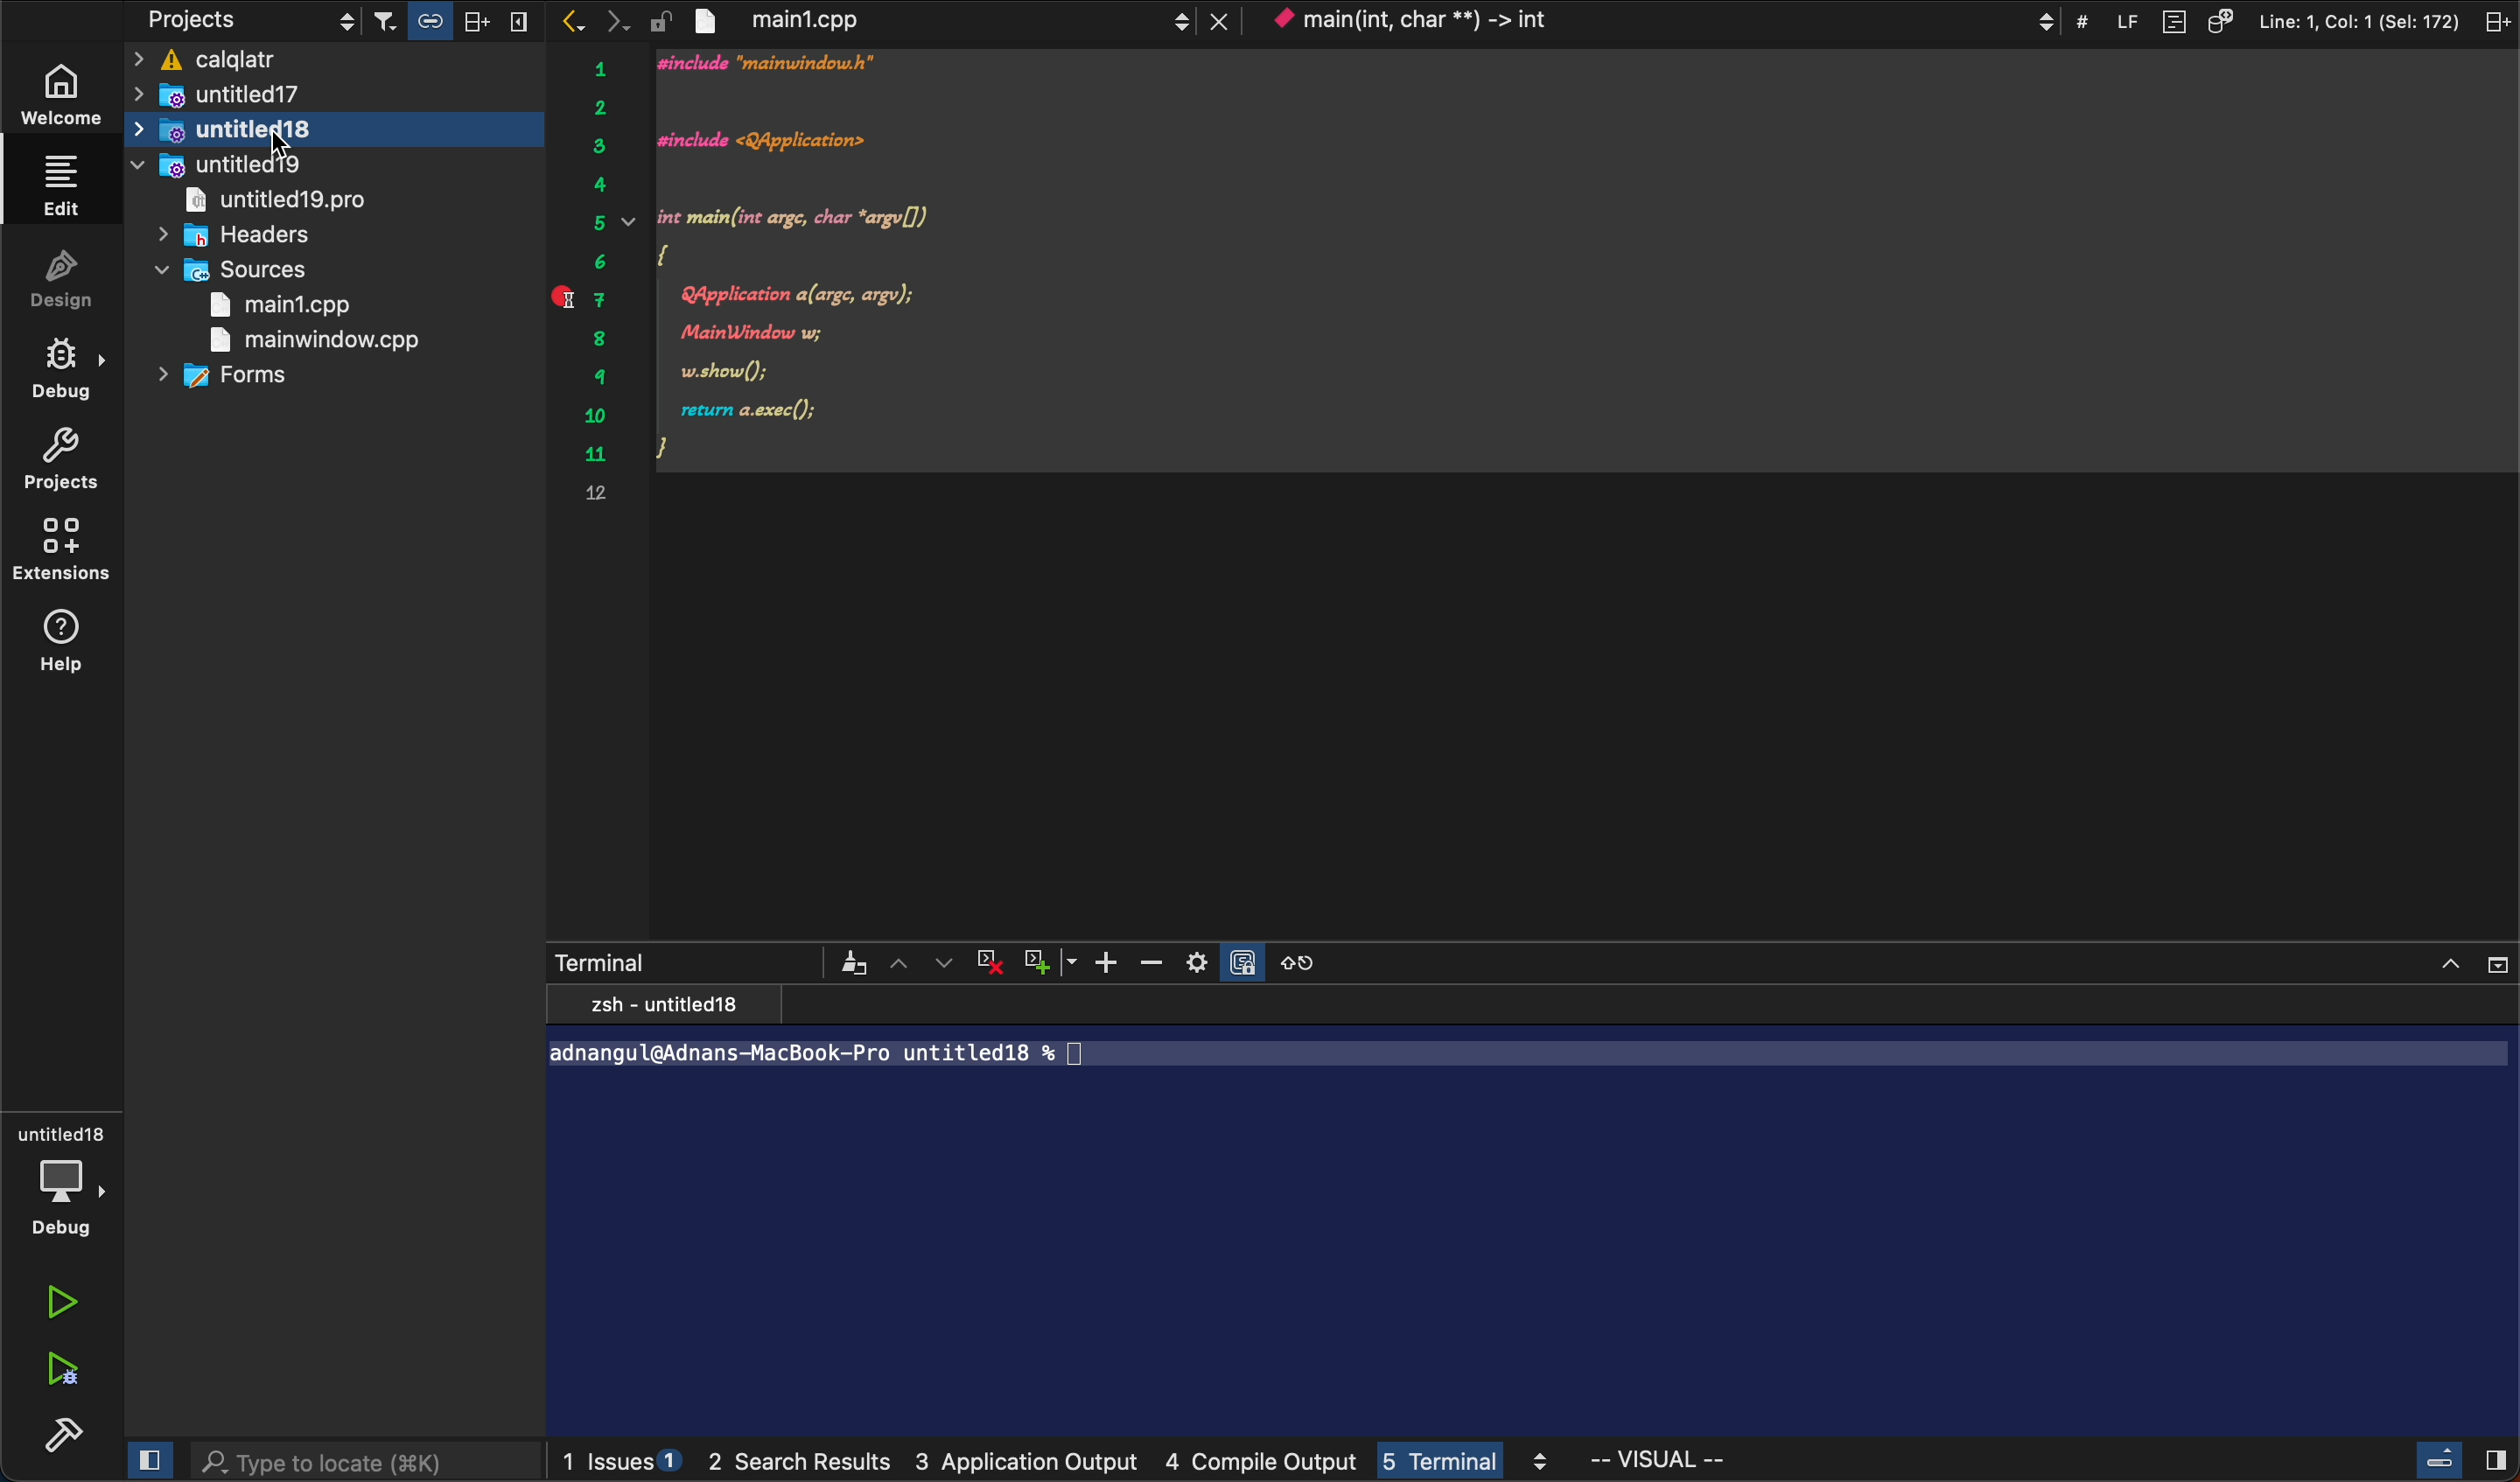 The width and height of the screenshot is (2520, 1482). What do you see at coordinates (57, 1364) in the screenshot?
I see `run debug` at bounding box center [57, 1364].